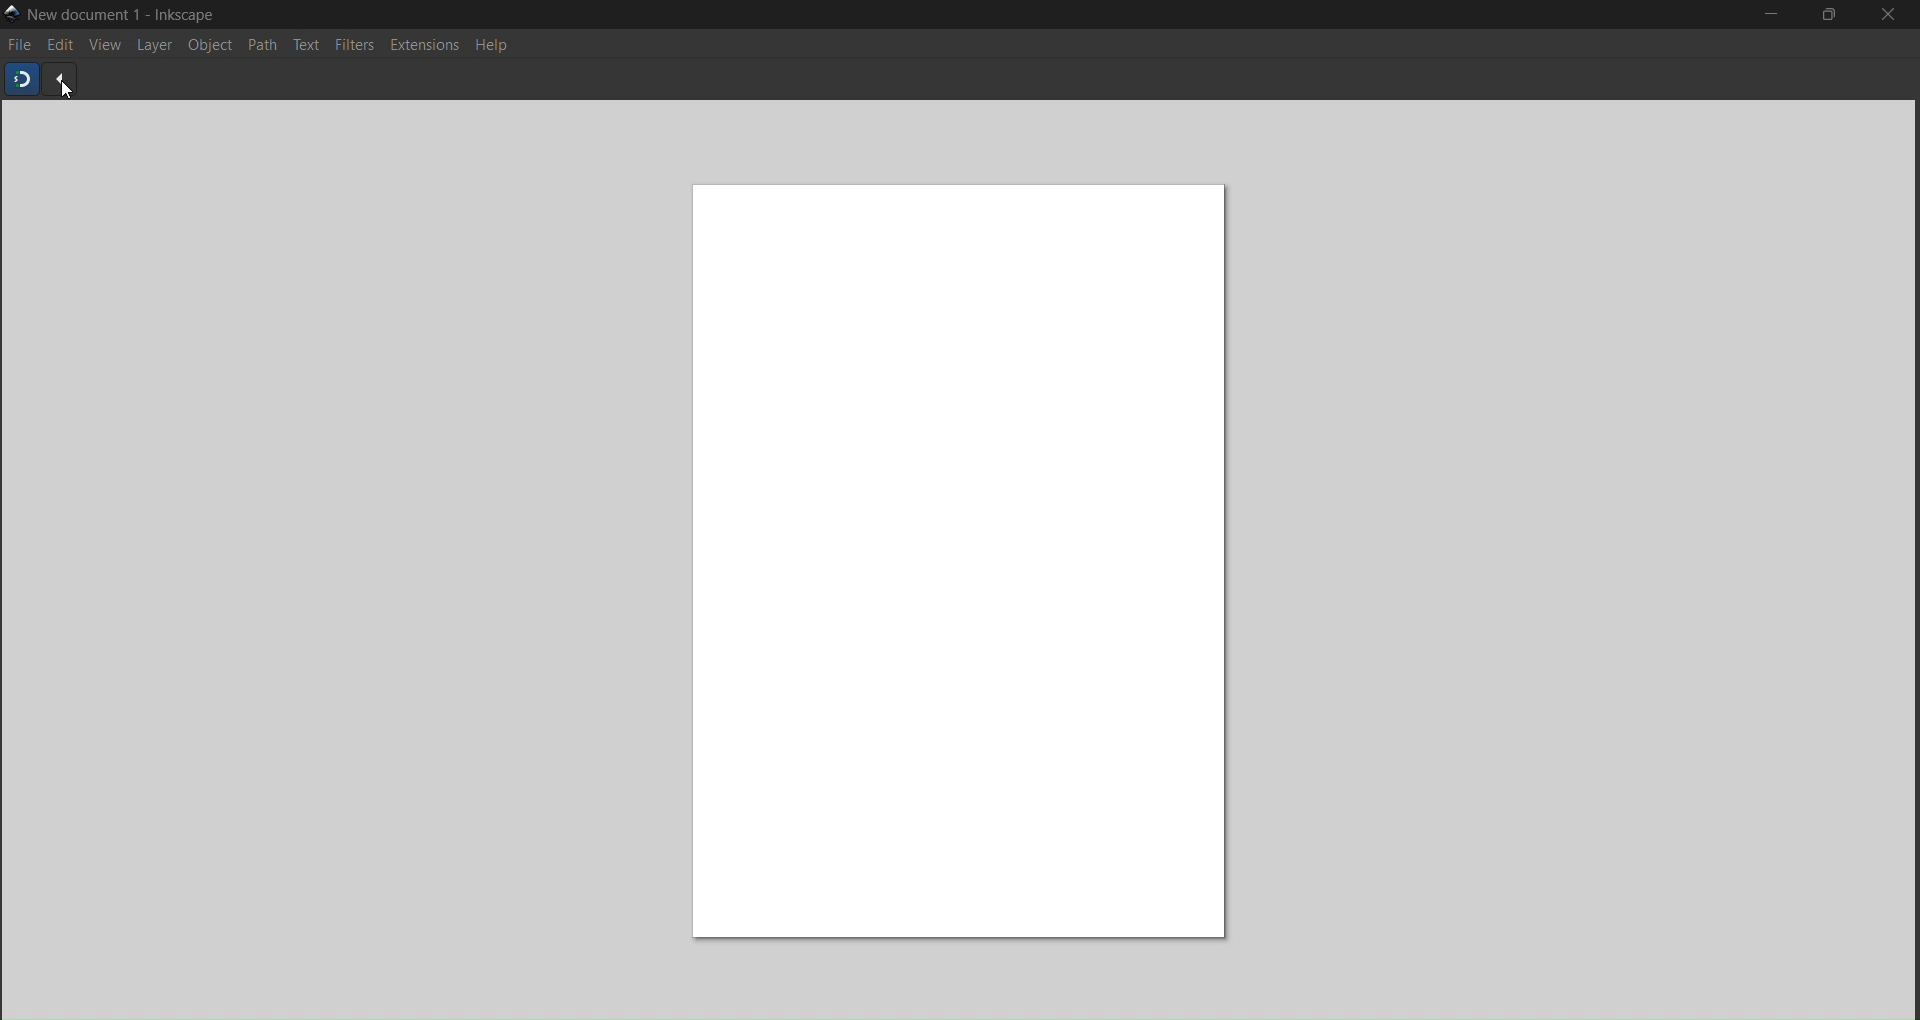 The width and height of the screenshot is (1920, 1020). What do you see at coordinates (59, 81) in the screenshot?
I see `snapping dropdown` at bounding box center [59, 81].